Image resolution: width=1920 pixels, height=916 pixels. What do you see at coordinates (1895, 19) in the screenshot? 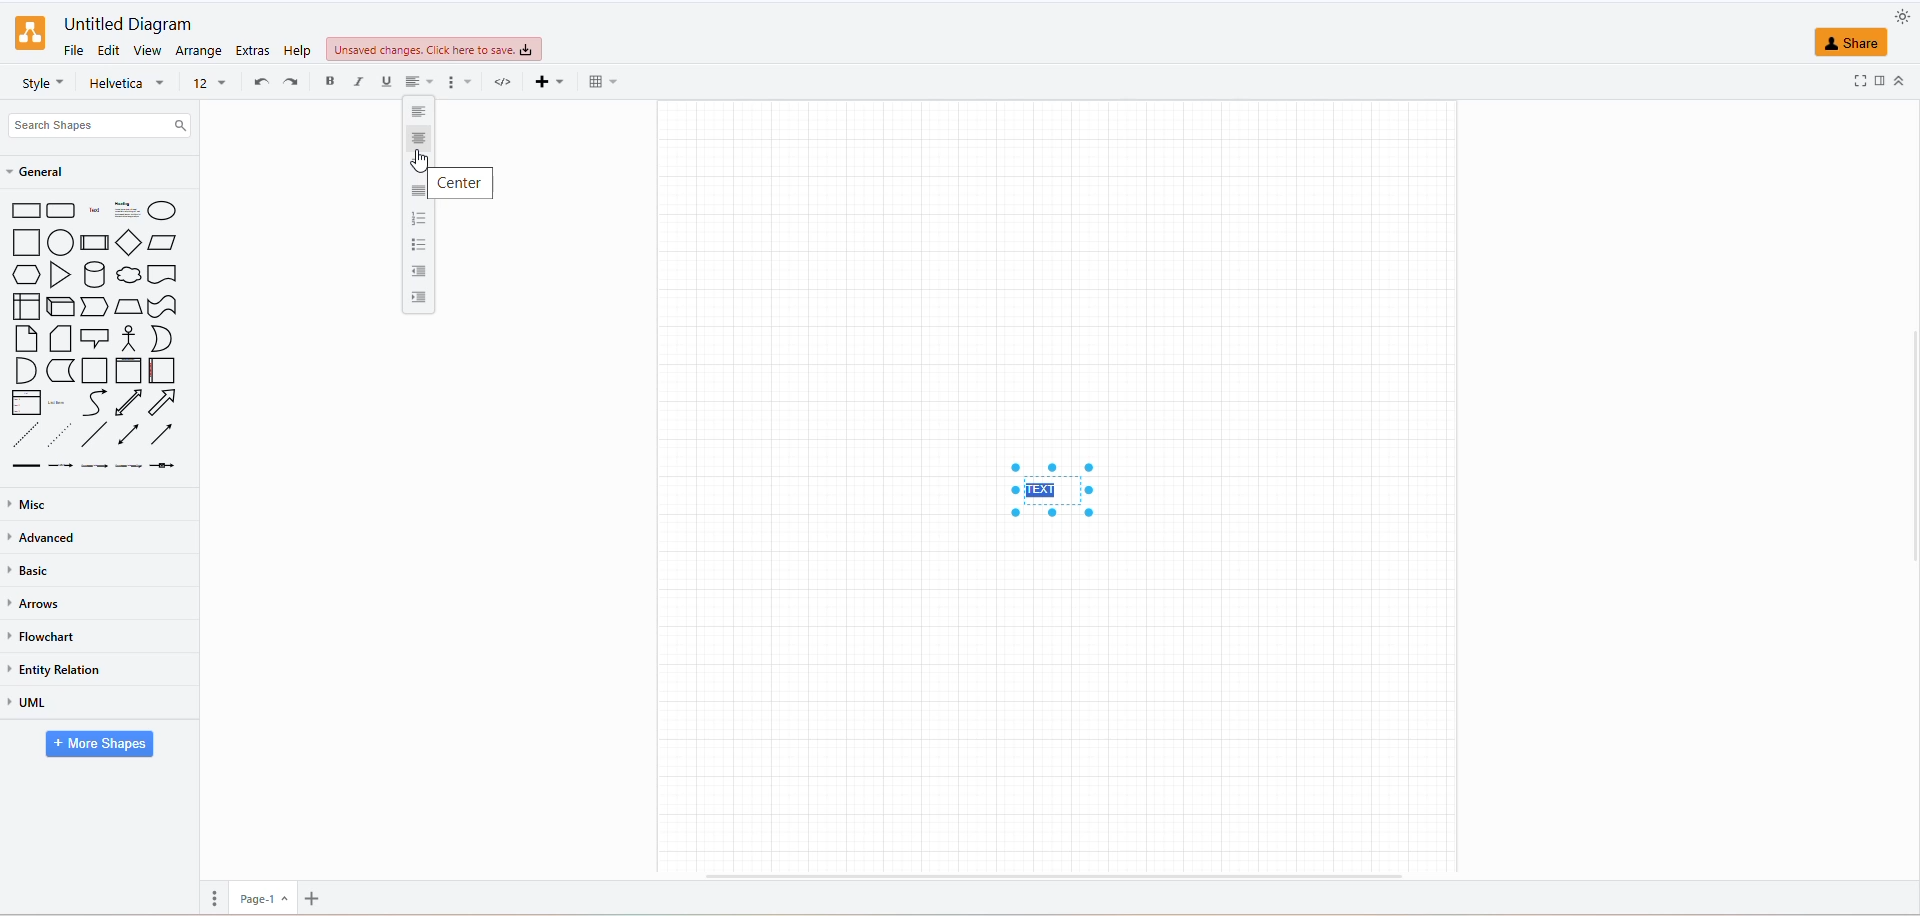
I see `appearance` at bounding box center [1895, 19].